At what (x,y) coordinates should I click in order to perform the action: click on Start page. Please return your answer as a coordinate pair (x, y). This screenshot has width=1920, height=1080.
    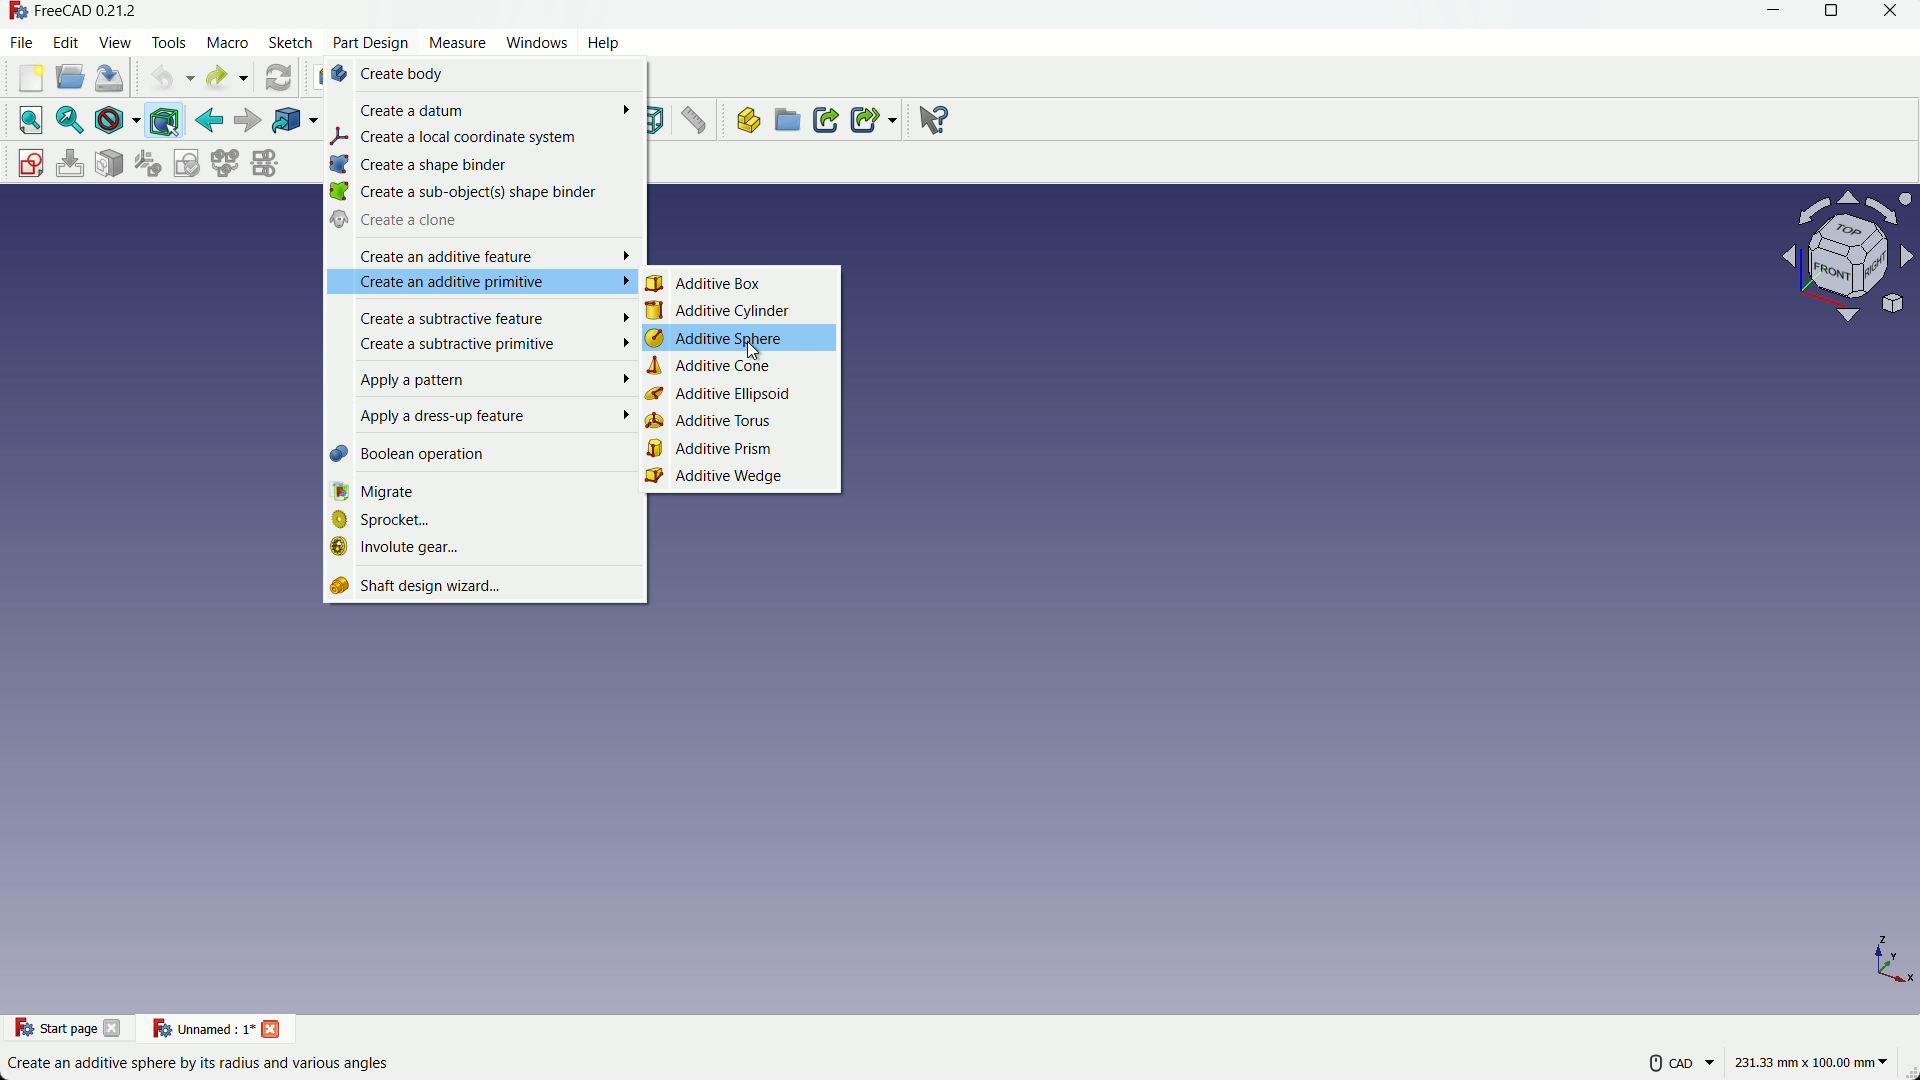
    Looking at the image, I should click on (55, 1026).